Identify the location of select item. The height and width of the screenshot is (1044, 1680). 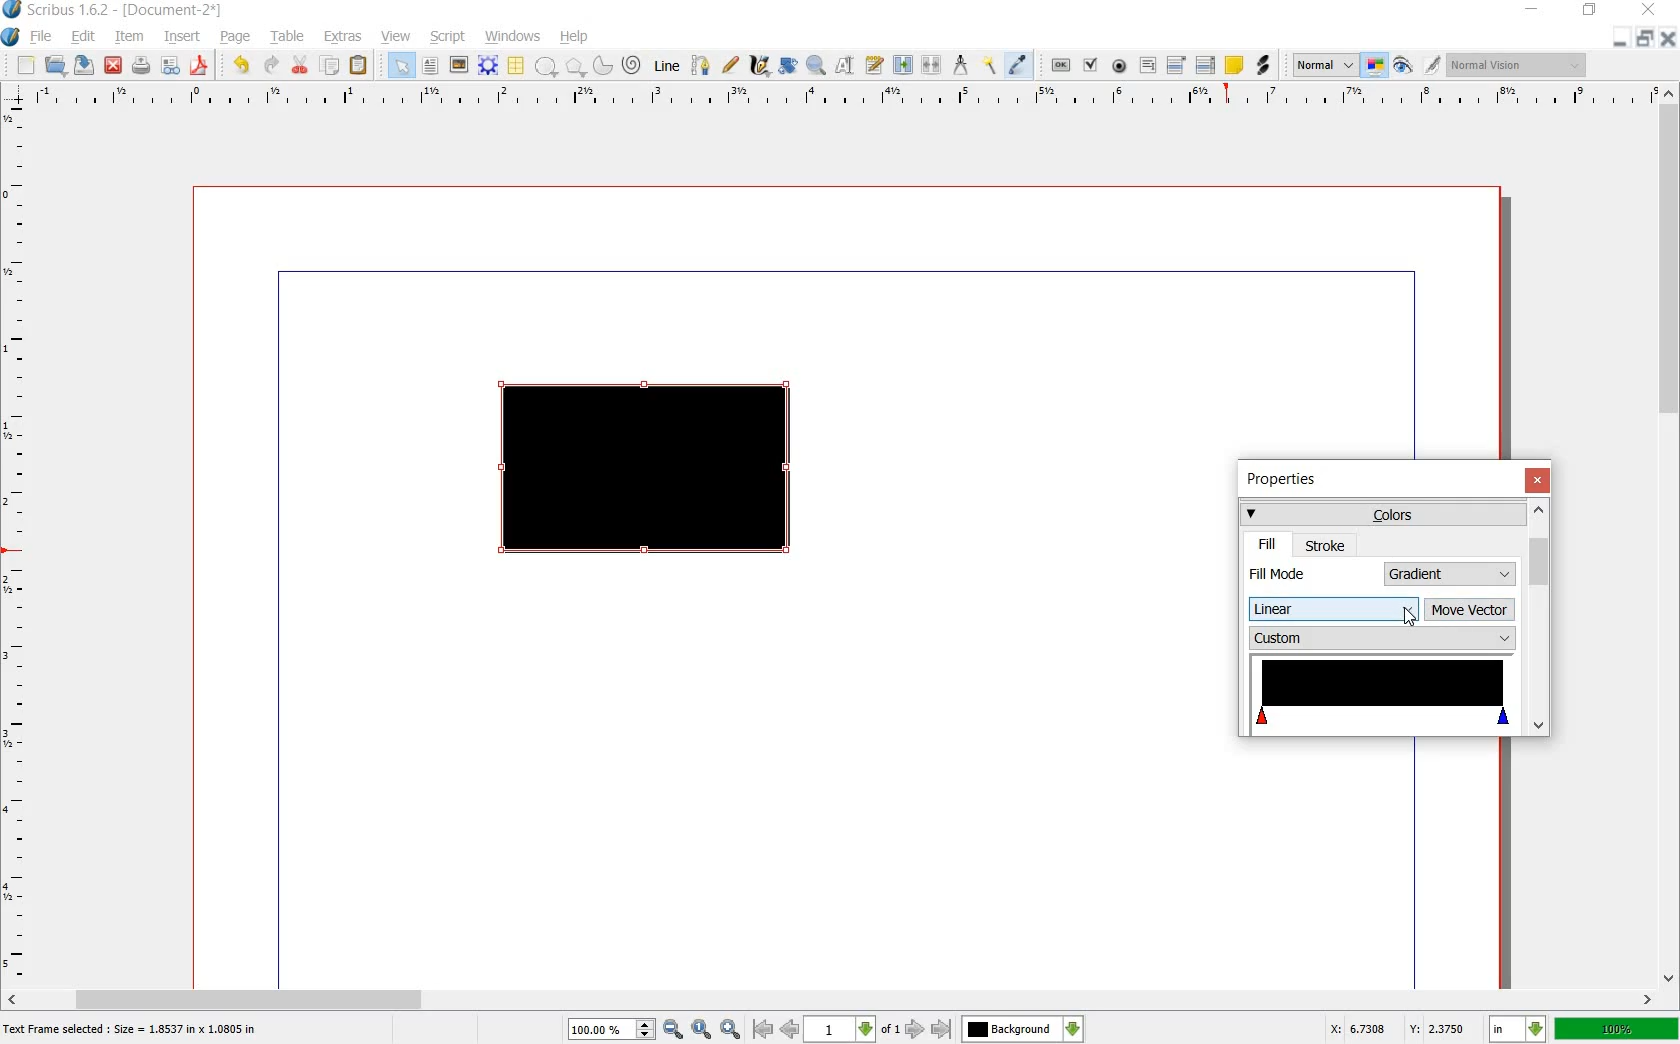
(401, 65).